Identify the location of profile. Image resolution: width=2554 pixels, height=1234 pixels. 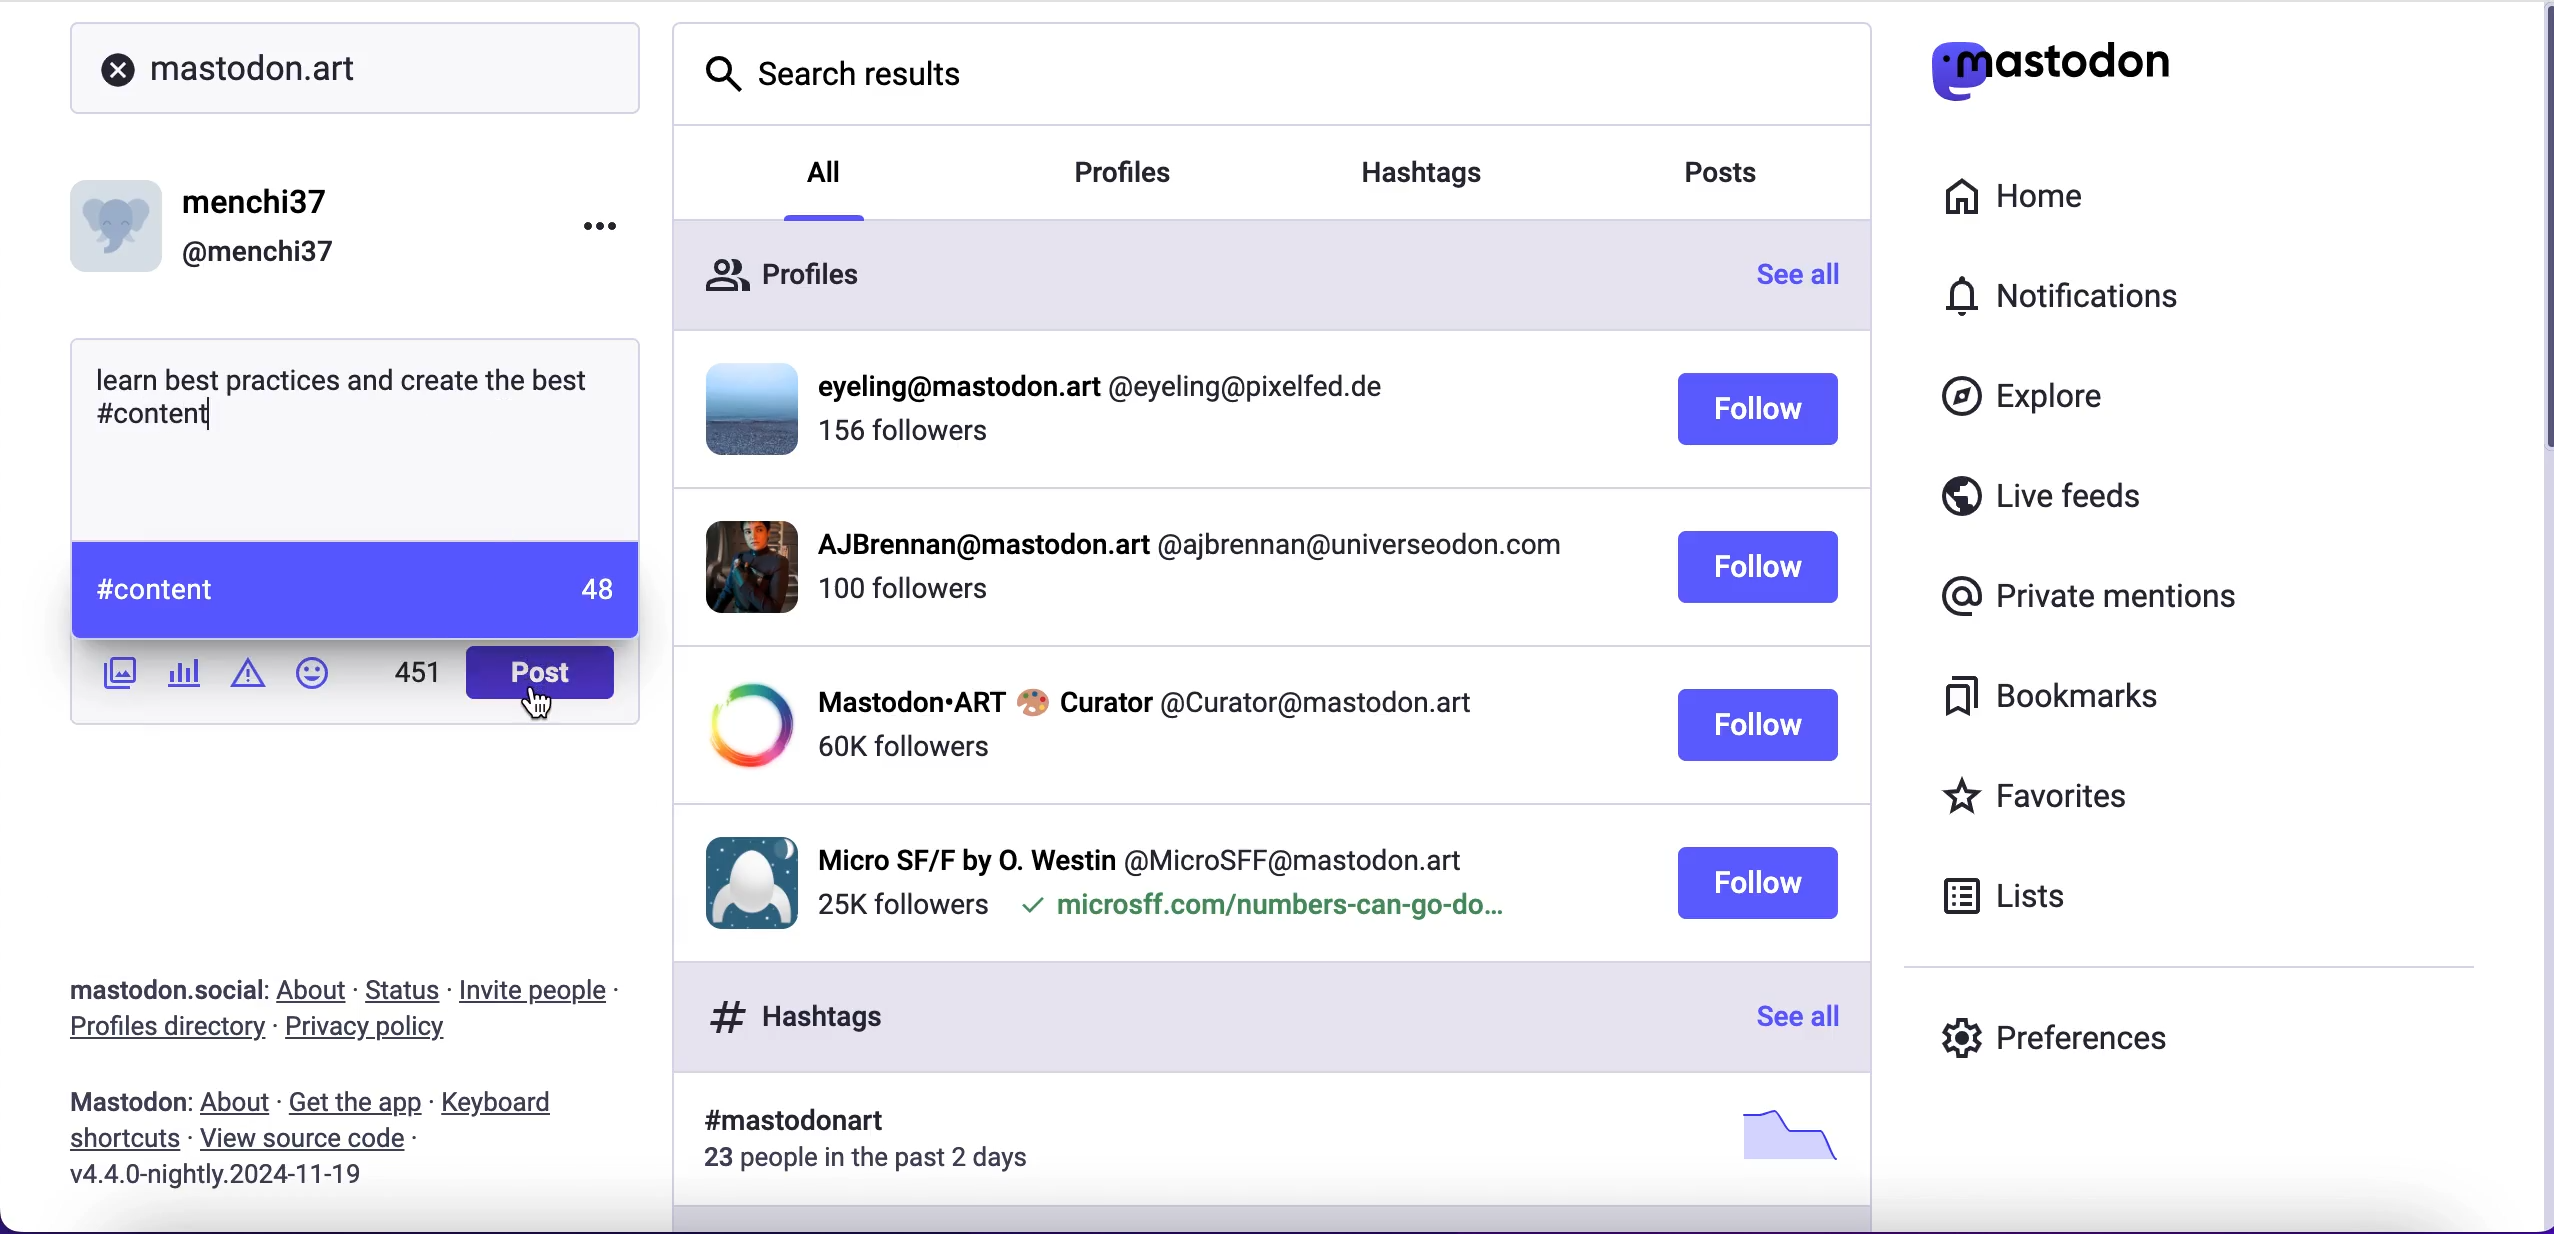
(1186, 550).